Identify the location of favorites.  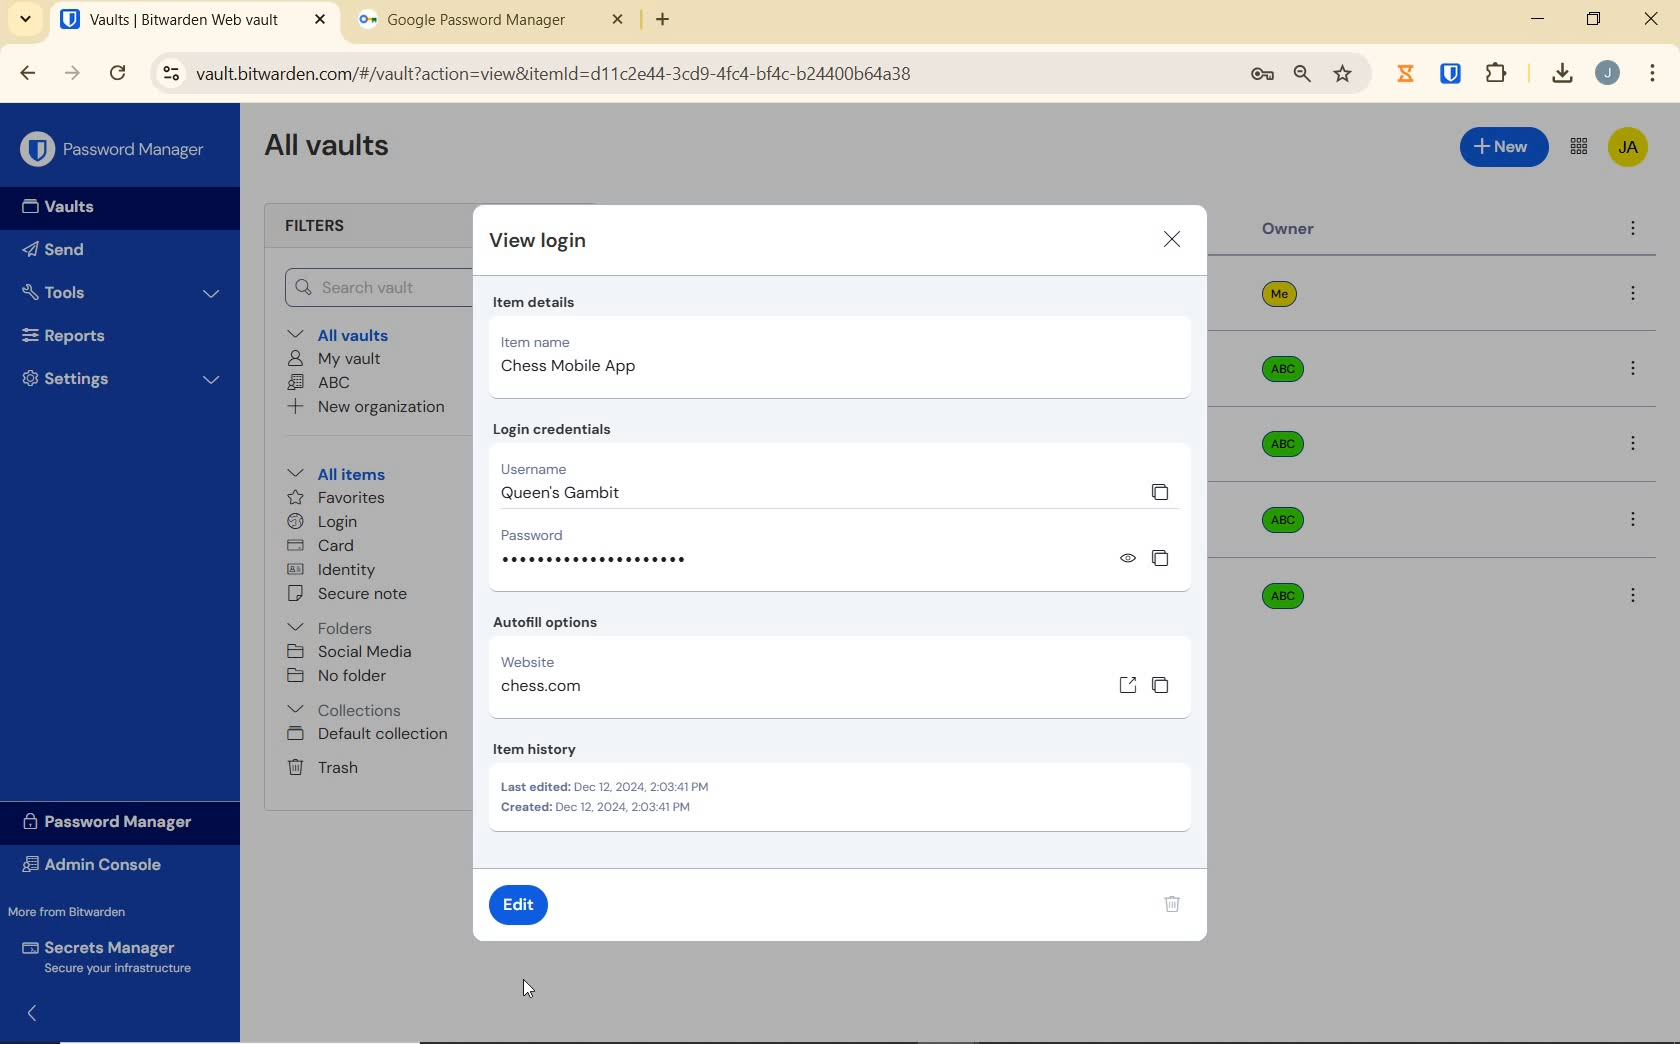
(338, 500).